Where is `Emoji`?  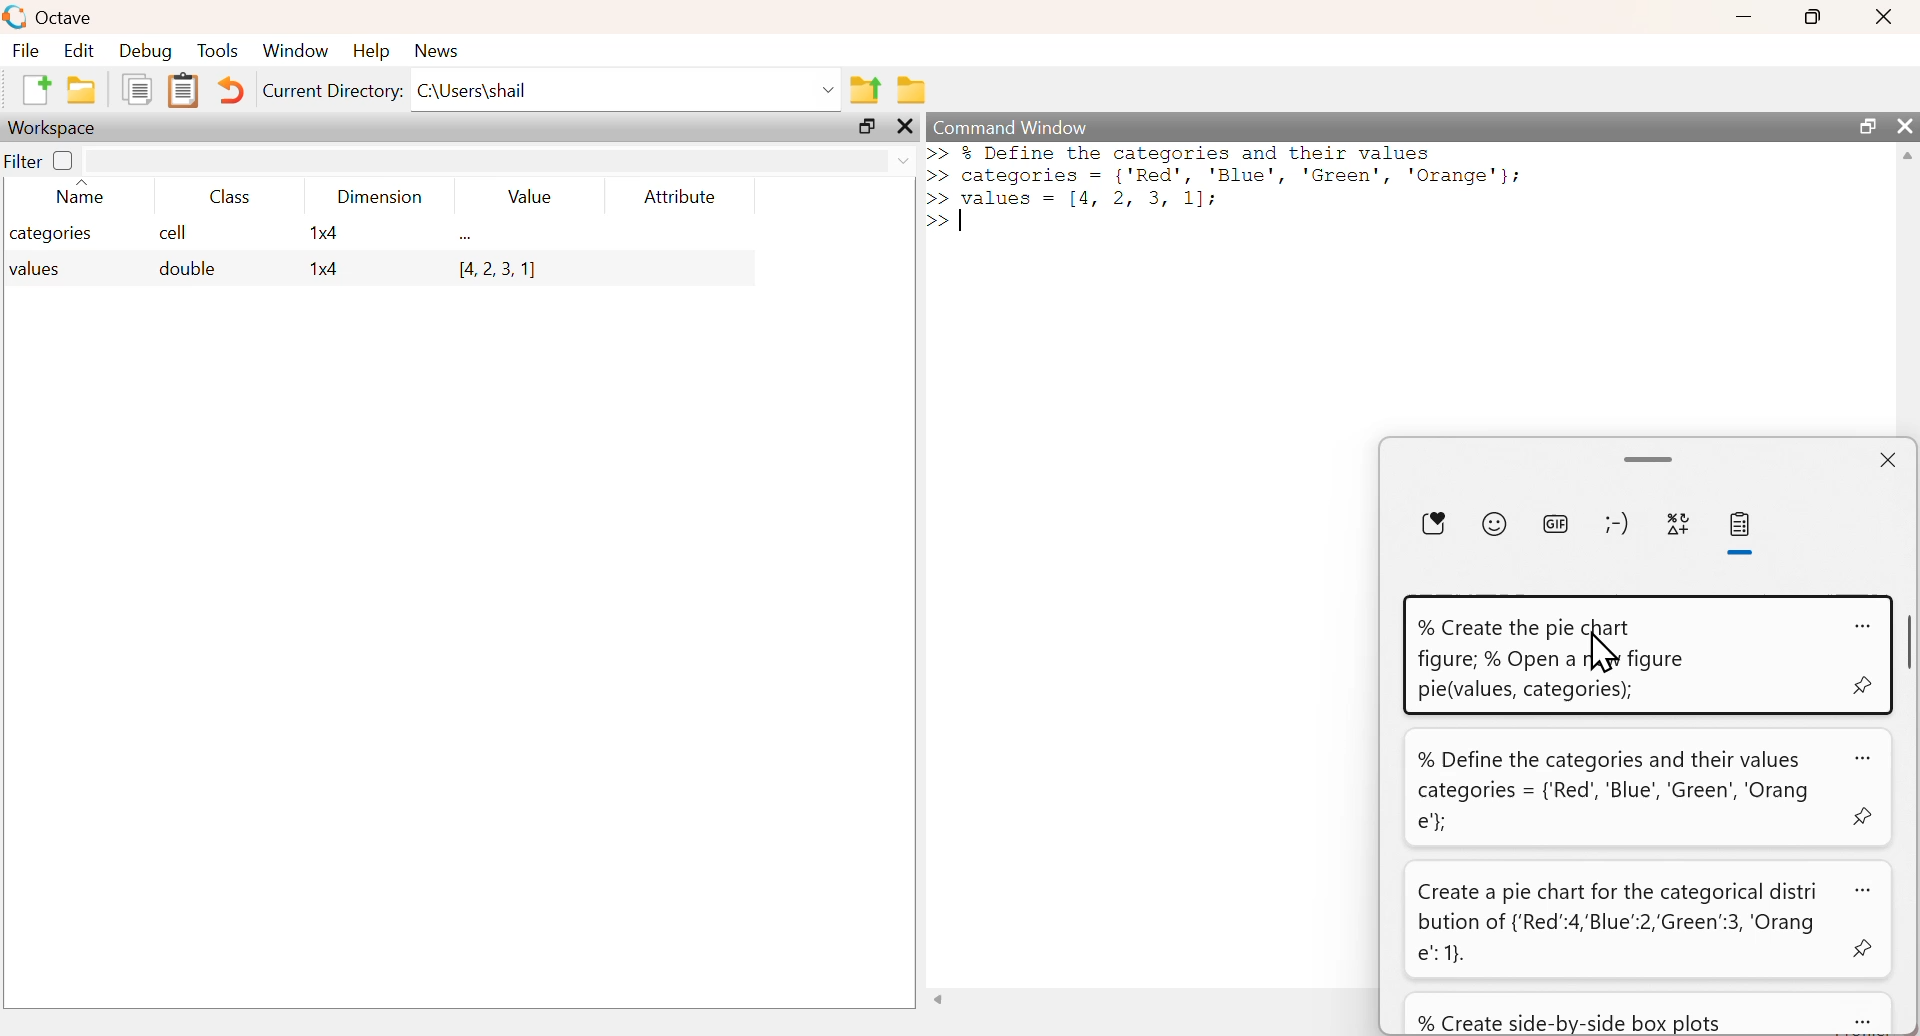
Emoji is located at coordinates (1493, 523).